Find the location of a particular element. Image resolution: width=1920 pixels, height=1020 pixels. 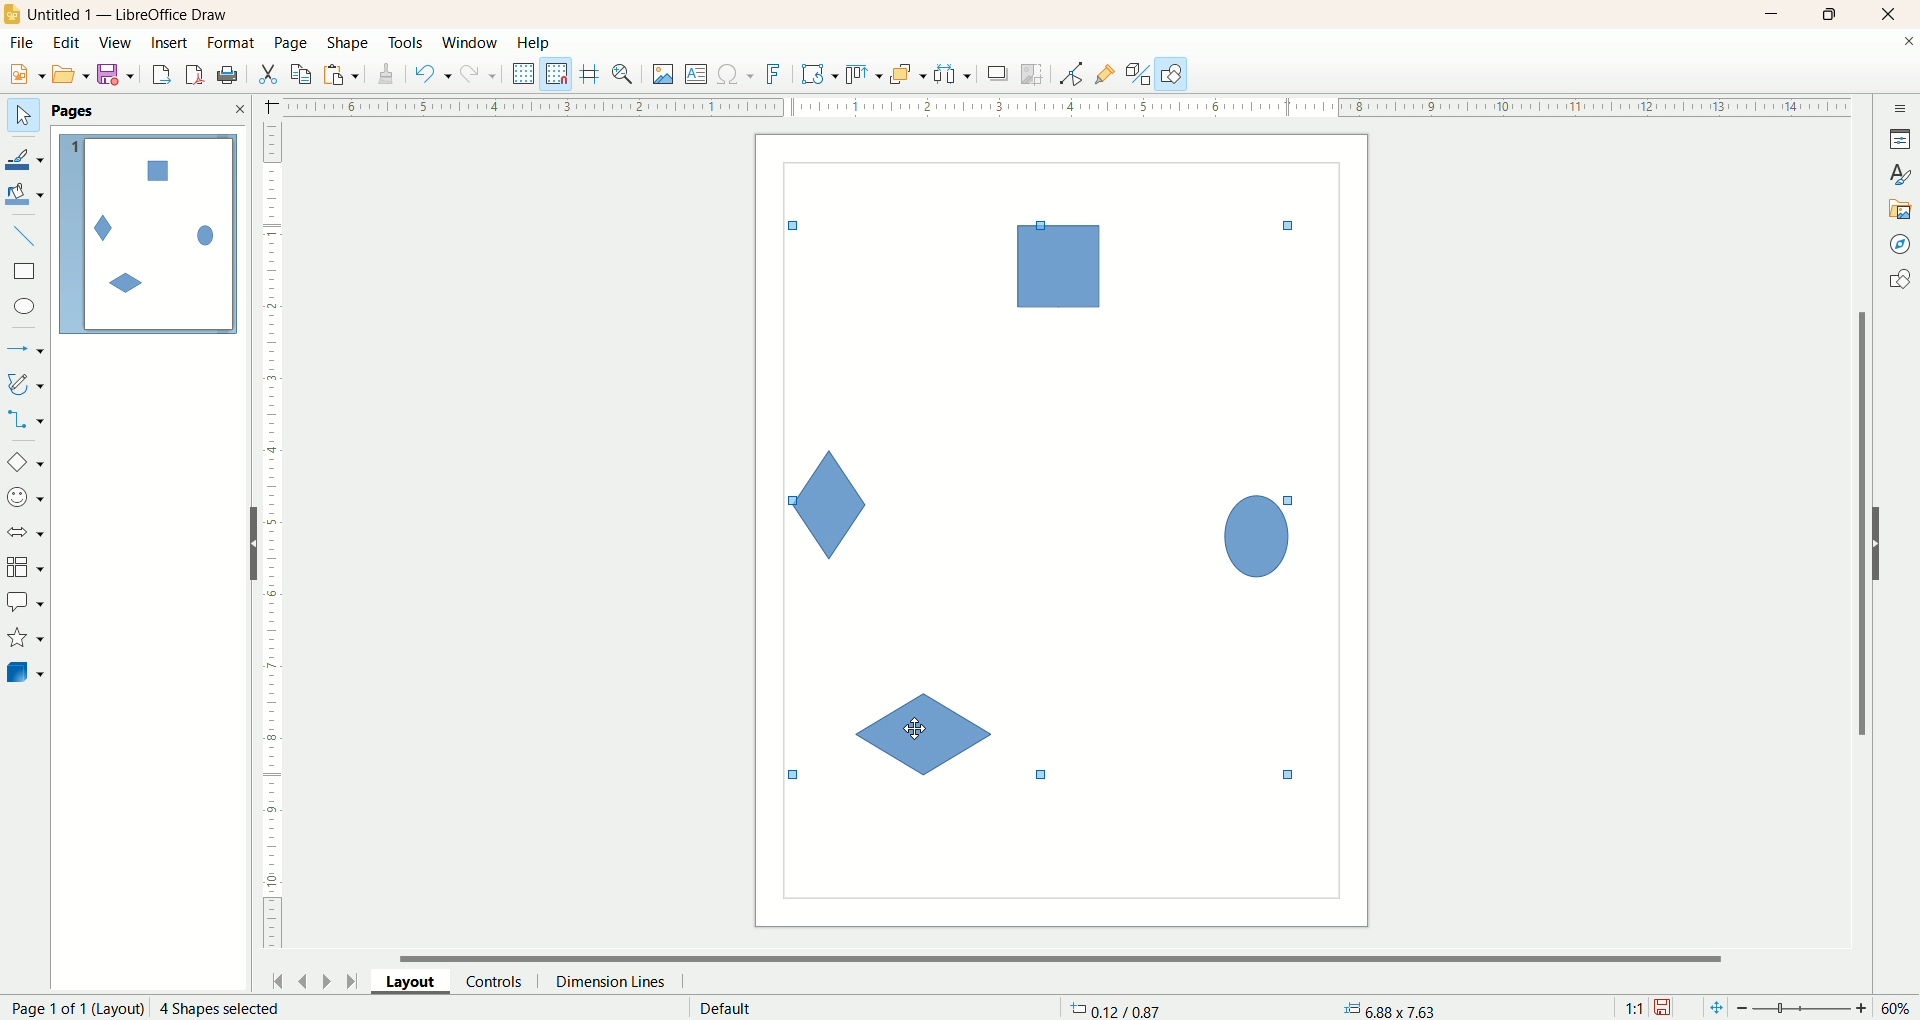

close is located at coordinates (1908, 45).